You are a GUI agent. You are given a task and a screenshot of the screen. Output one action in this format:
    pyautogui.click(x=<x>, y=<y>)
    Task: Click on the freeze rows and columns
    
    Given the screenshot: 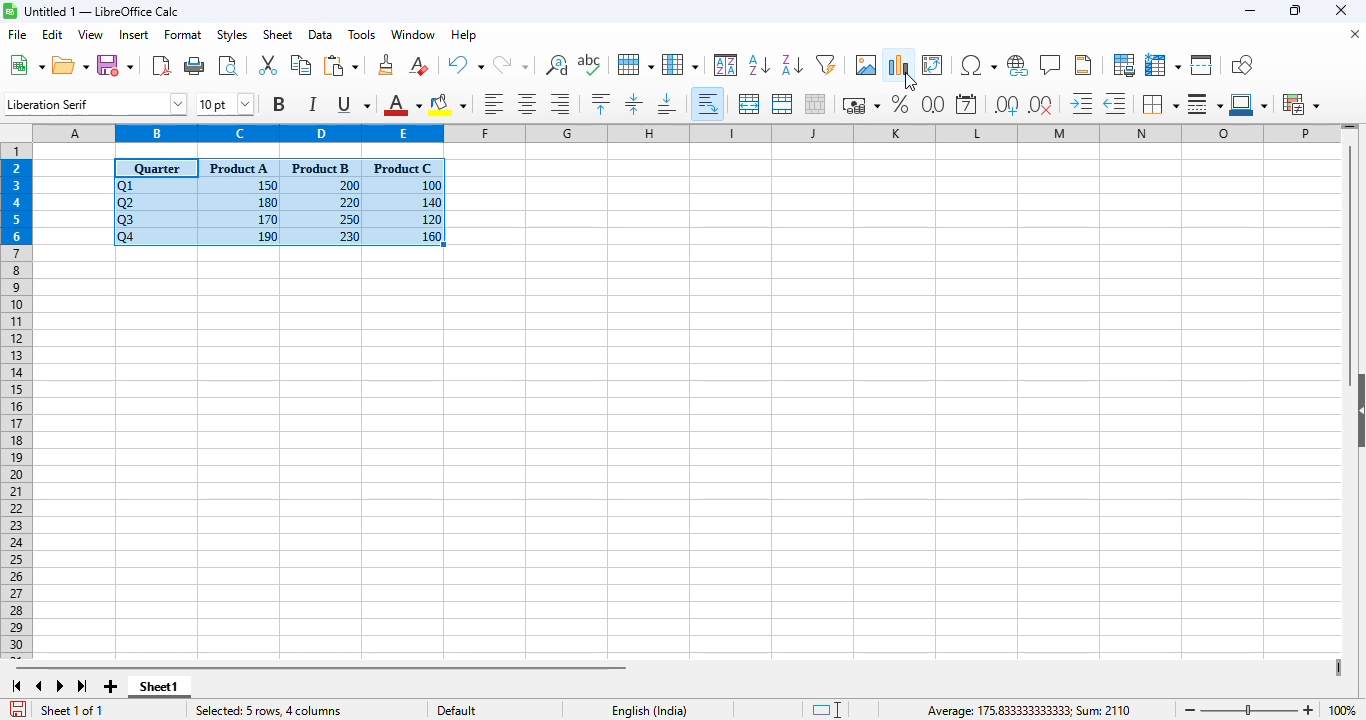 What is the action you would take?
    pyautogui.click(x=1163, y=65)
    